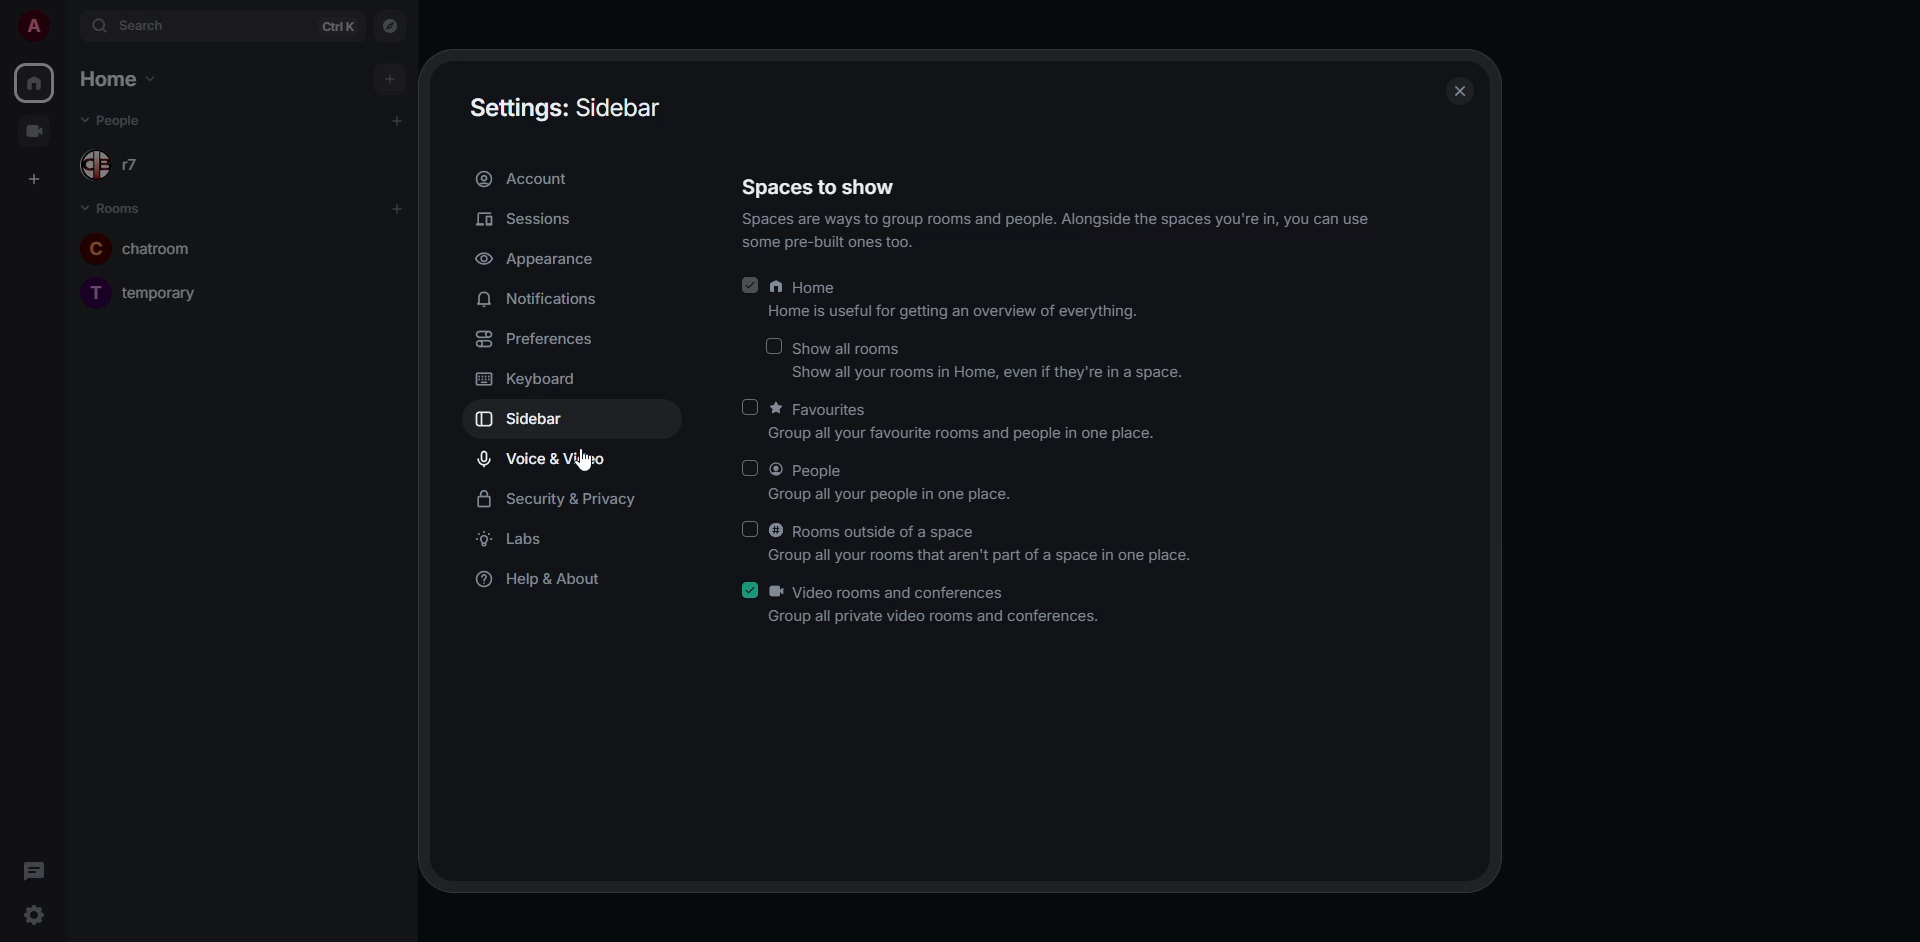 The width and height of the screenshot is (1920, 942). What do you see at coordinates (1459, 92) in the screenshot?
I see `close` at bounding box center [1459, 92].